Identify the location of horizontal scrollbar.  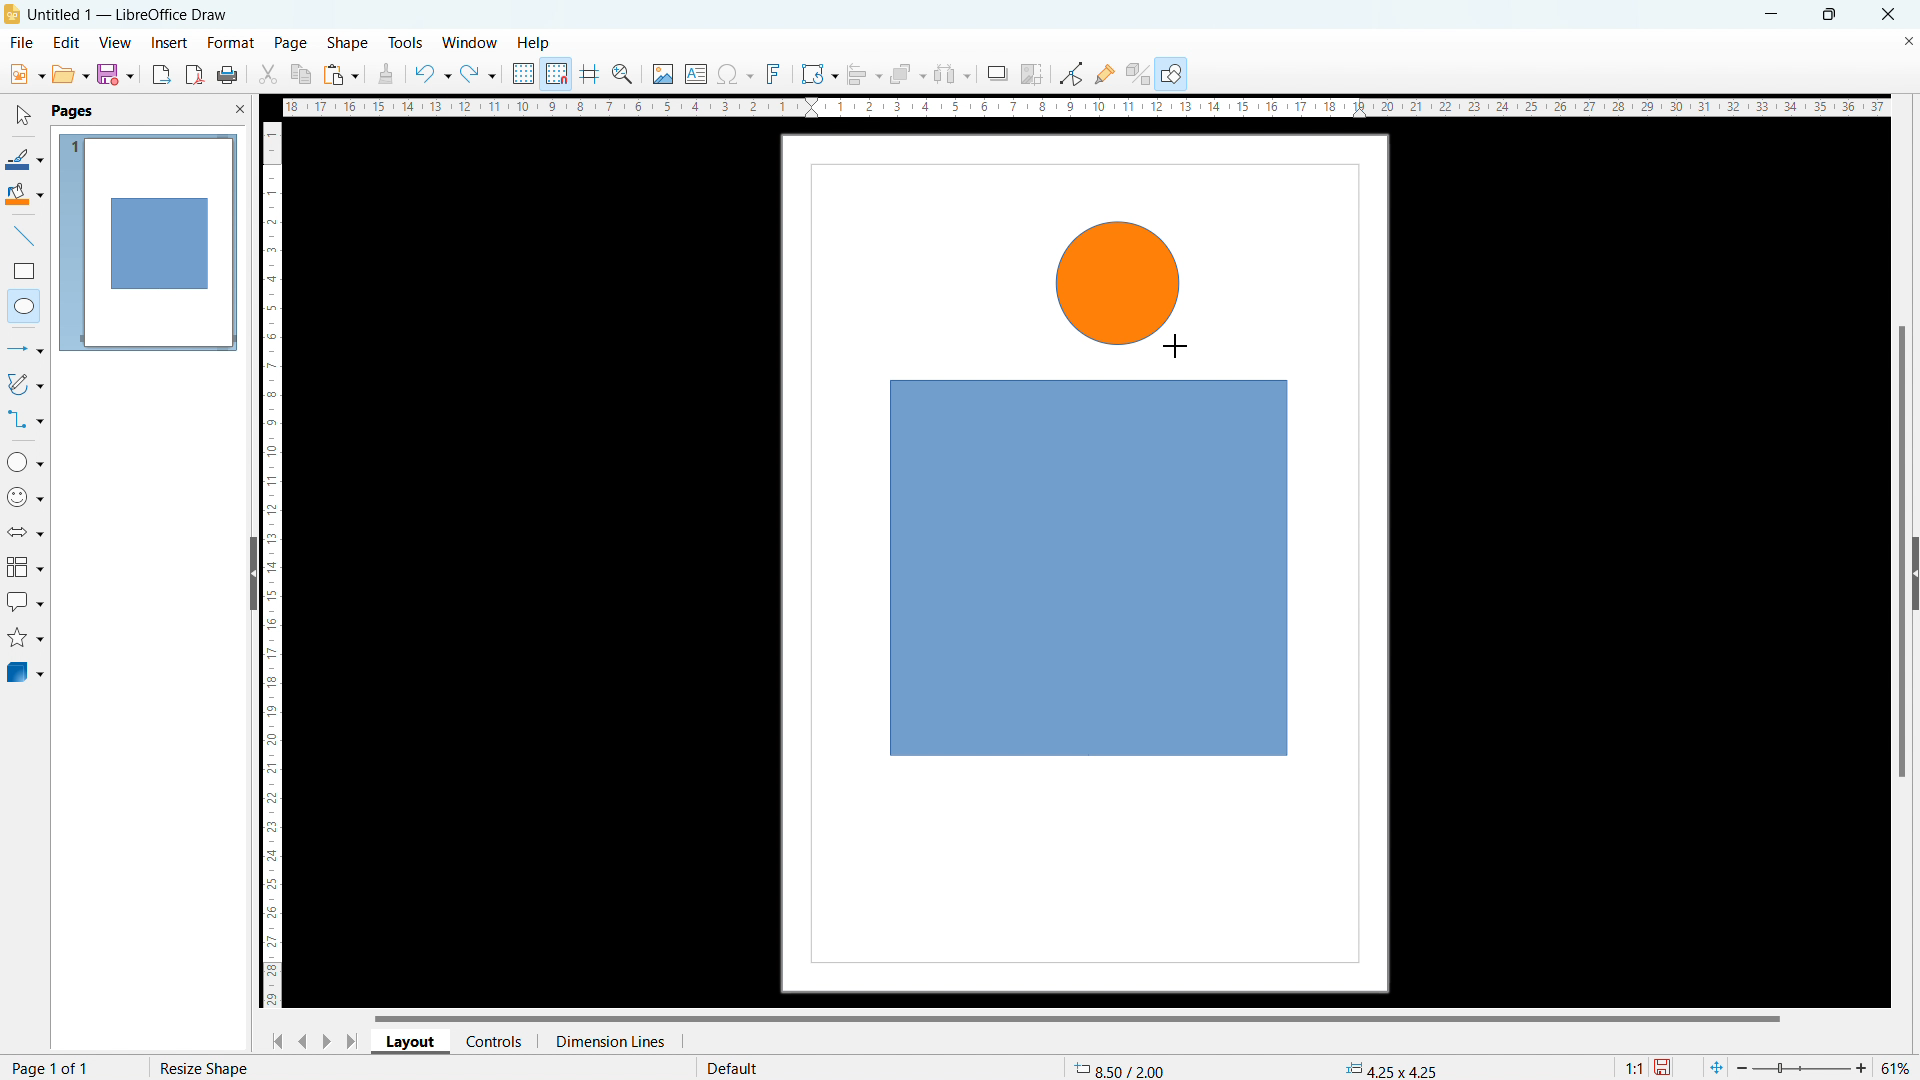
(1077, 1017).